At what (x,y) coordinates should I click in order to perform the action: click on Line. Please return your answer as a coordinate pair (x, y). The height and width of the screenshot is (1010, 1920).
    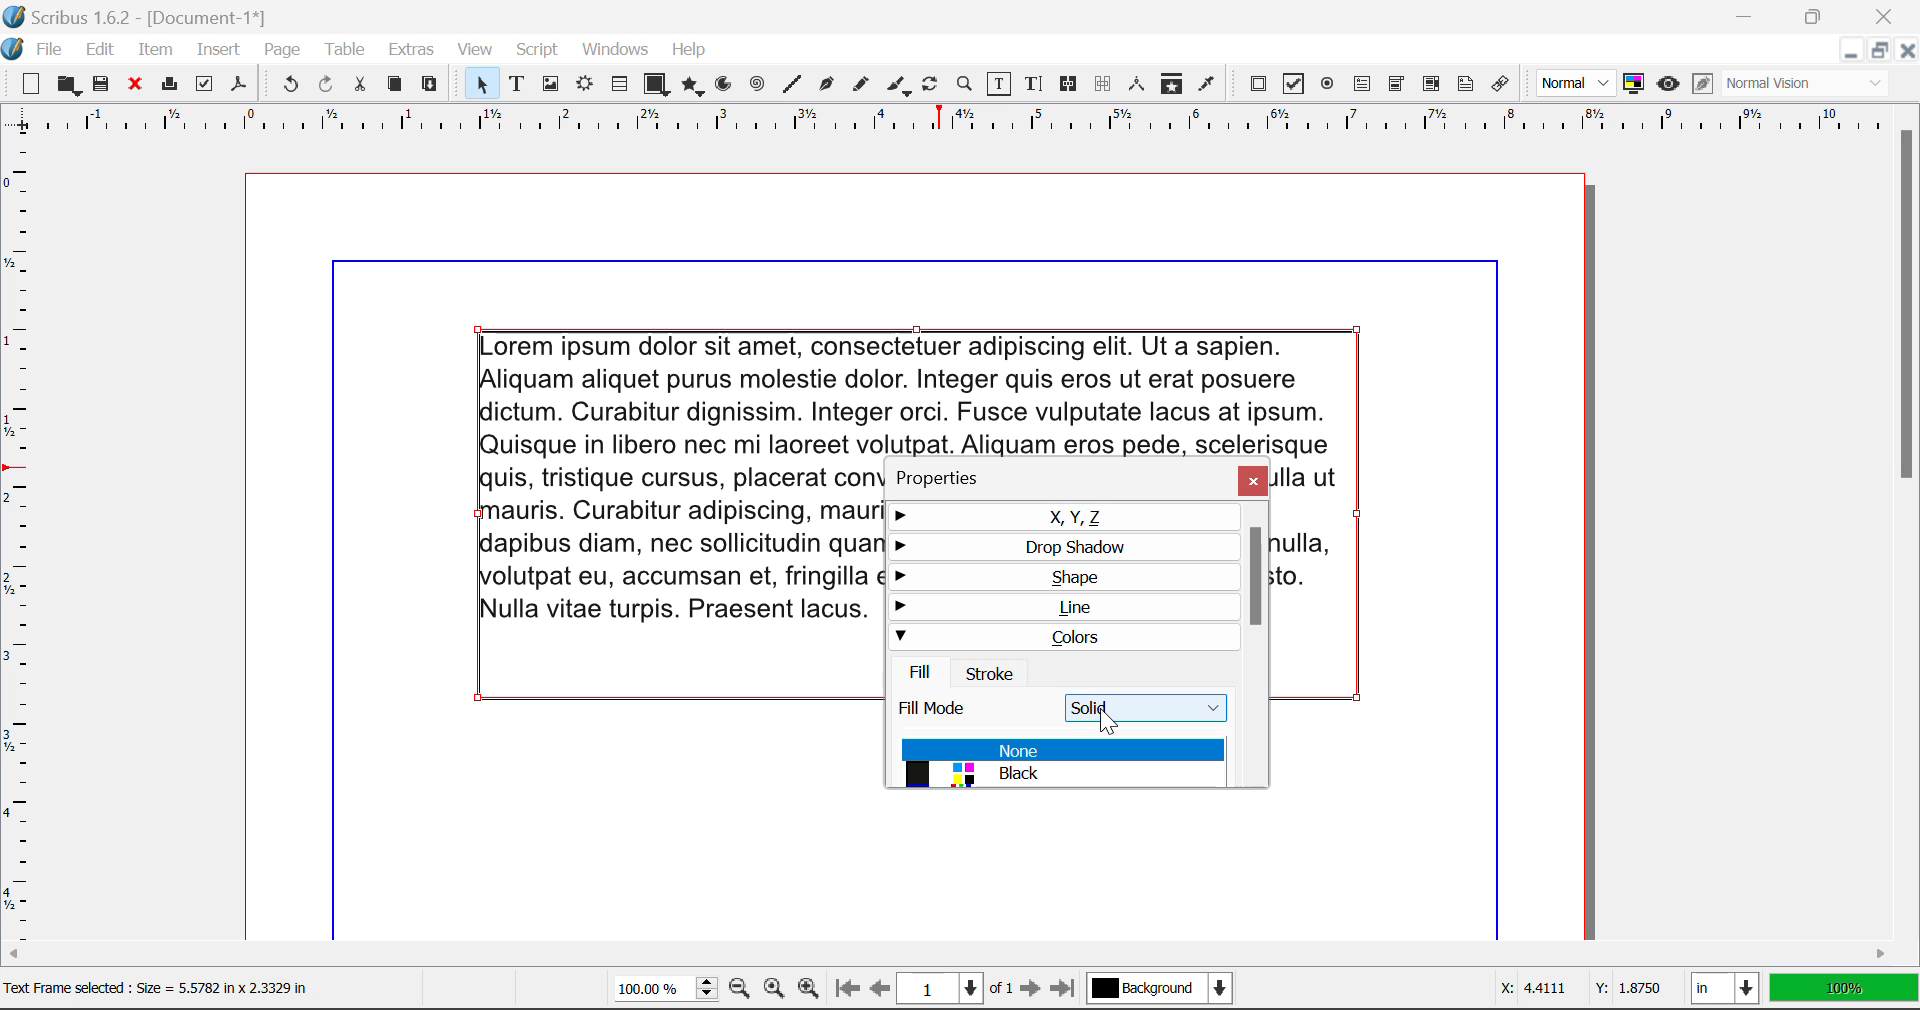
    Looking at the image, I should click on (792, 85).